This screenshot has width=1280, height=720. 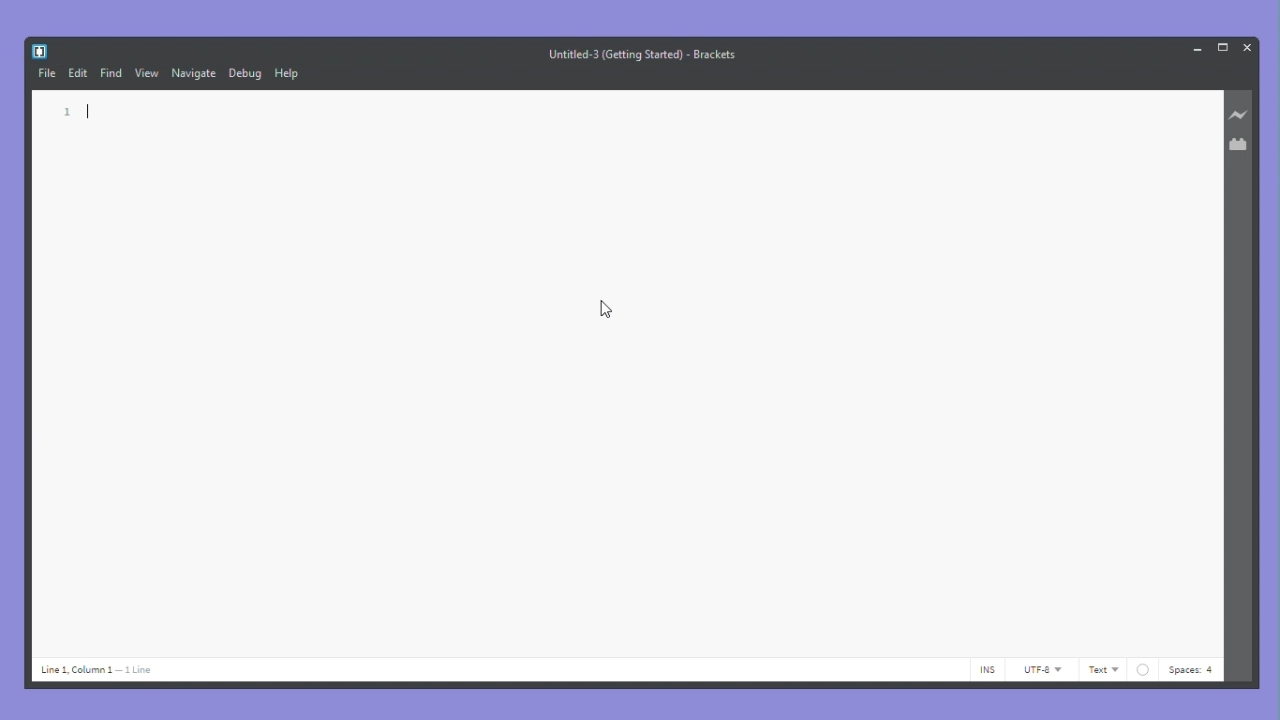 I want to click on Close, so click(x=1247, y=46).